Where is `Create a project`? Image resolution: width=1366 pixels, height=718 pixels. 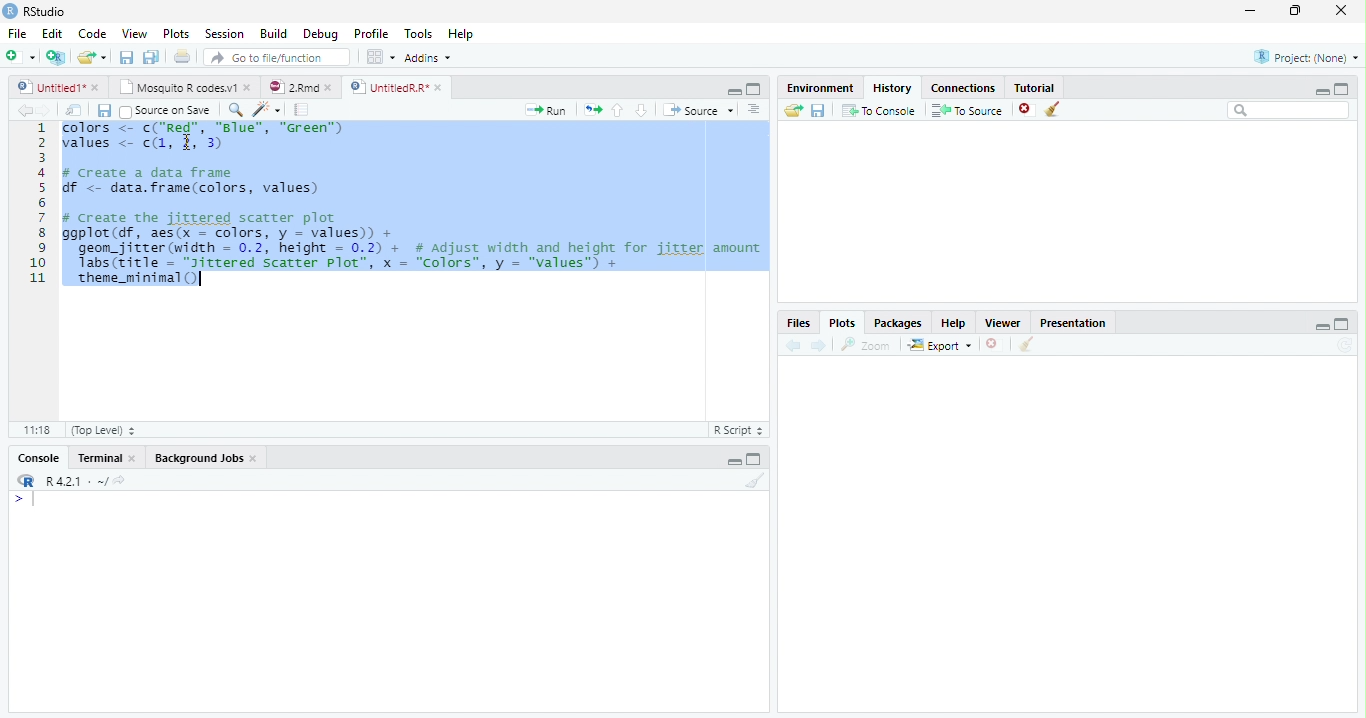 Create a project is located at coordinates (55, 57).